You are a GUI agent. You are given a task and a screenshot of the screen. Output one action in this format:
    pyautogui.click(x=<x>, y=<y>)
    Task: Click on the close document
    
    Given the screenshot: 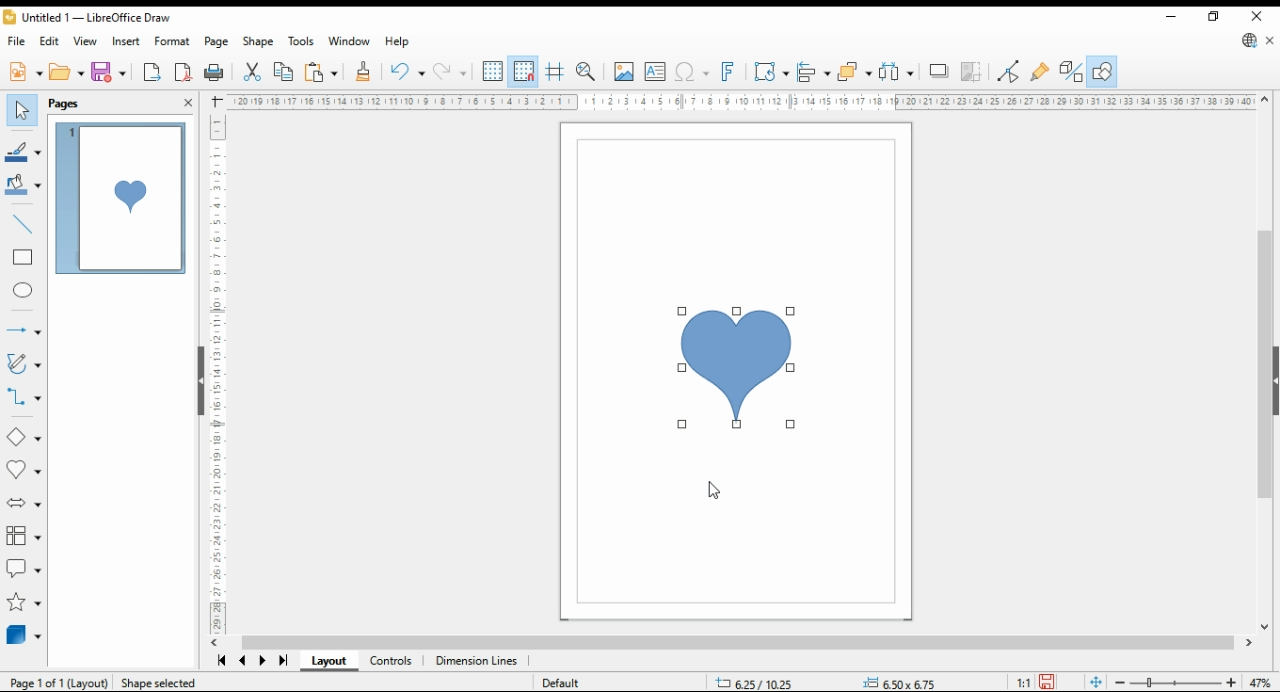 What is the action you would take?
    pyautogui.click(x=1270, y=40)
    